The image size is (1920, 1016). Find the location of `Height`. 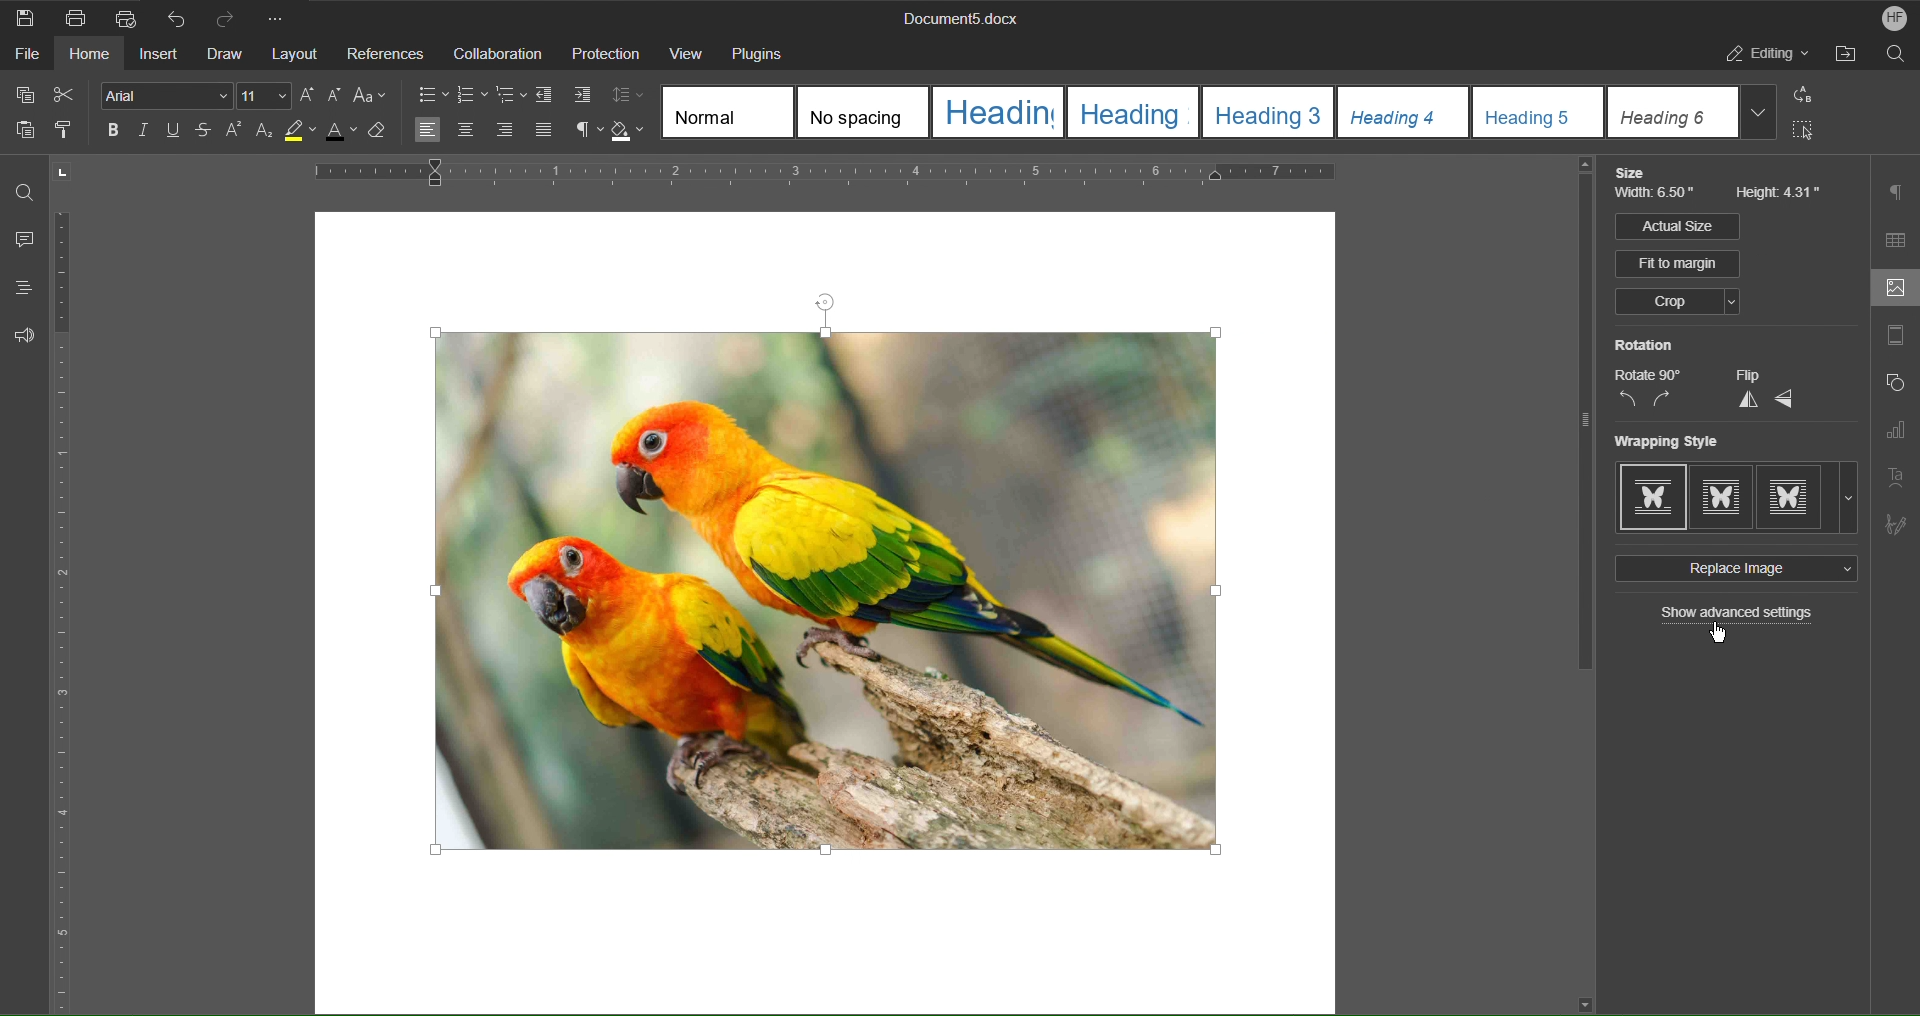

Height is located at coordinates (1780, 194).